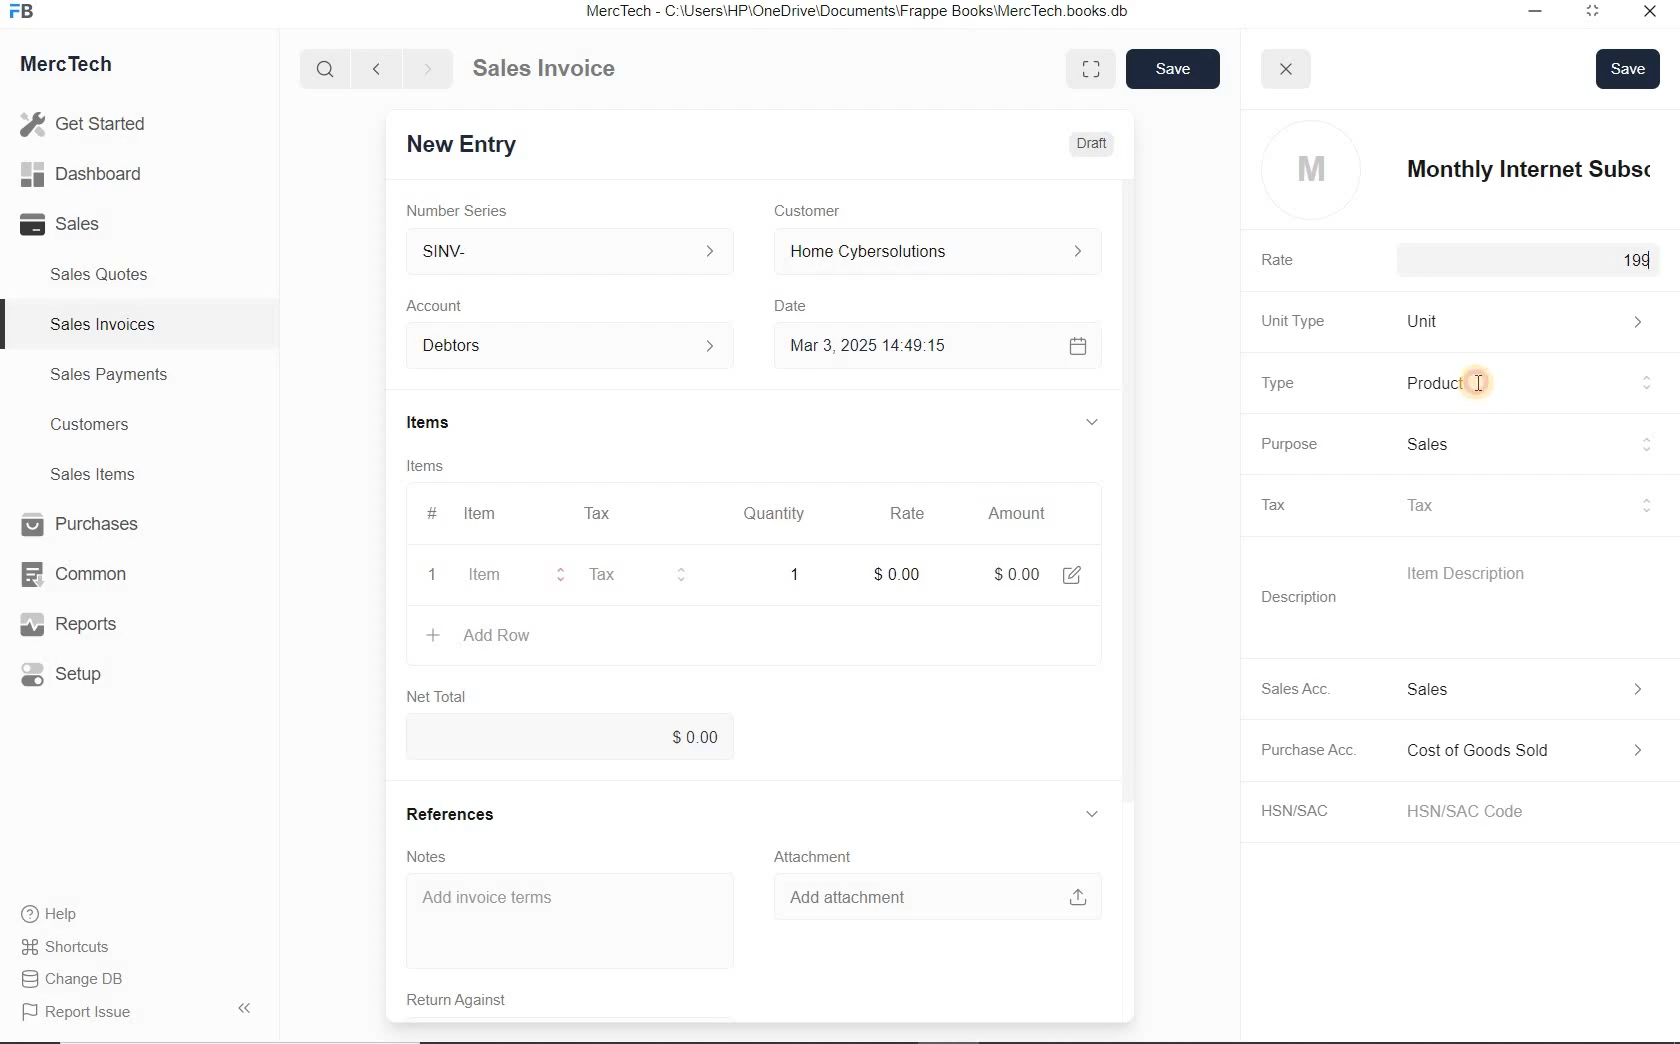 This screenshot has width=1680, height=1044. What do you see at coordinates (75, 948) in the screenshot?
I see `Shortcuts` at bounding box center [75, 948].